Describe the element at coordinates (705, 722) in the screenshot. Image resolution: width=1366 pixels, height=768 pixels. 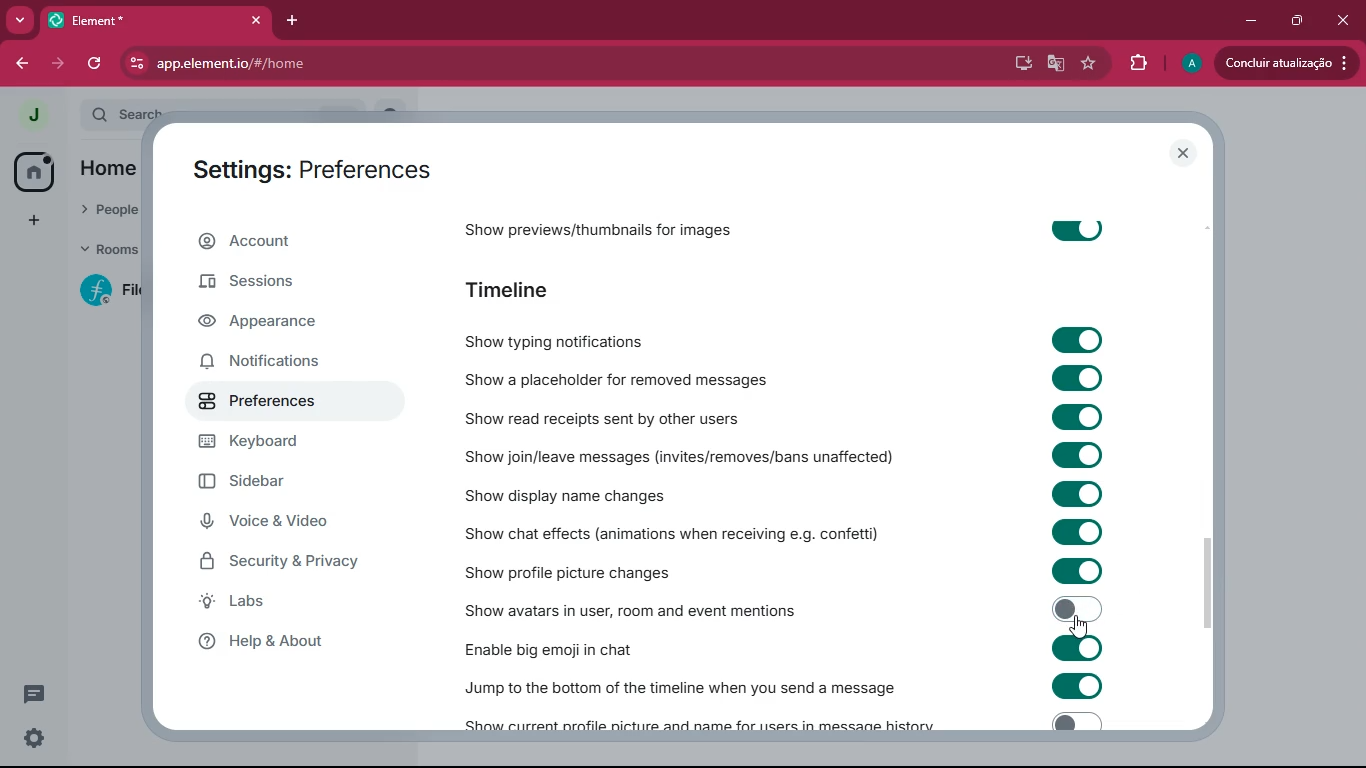
I see `show current profile picture and name for users in message history` at that location.